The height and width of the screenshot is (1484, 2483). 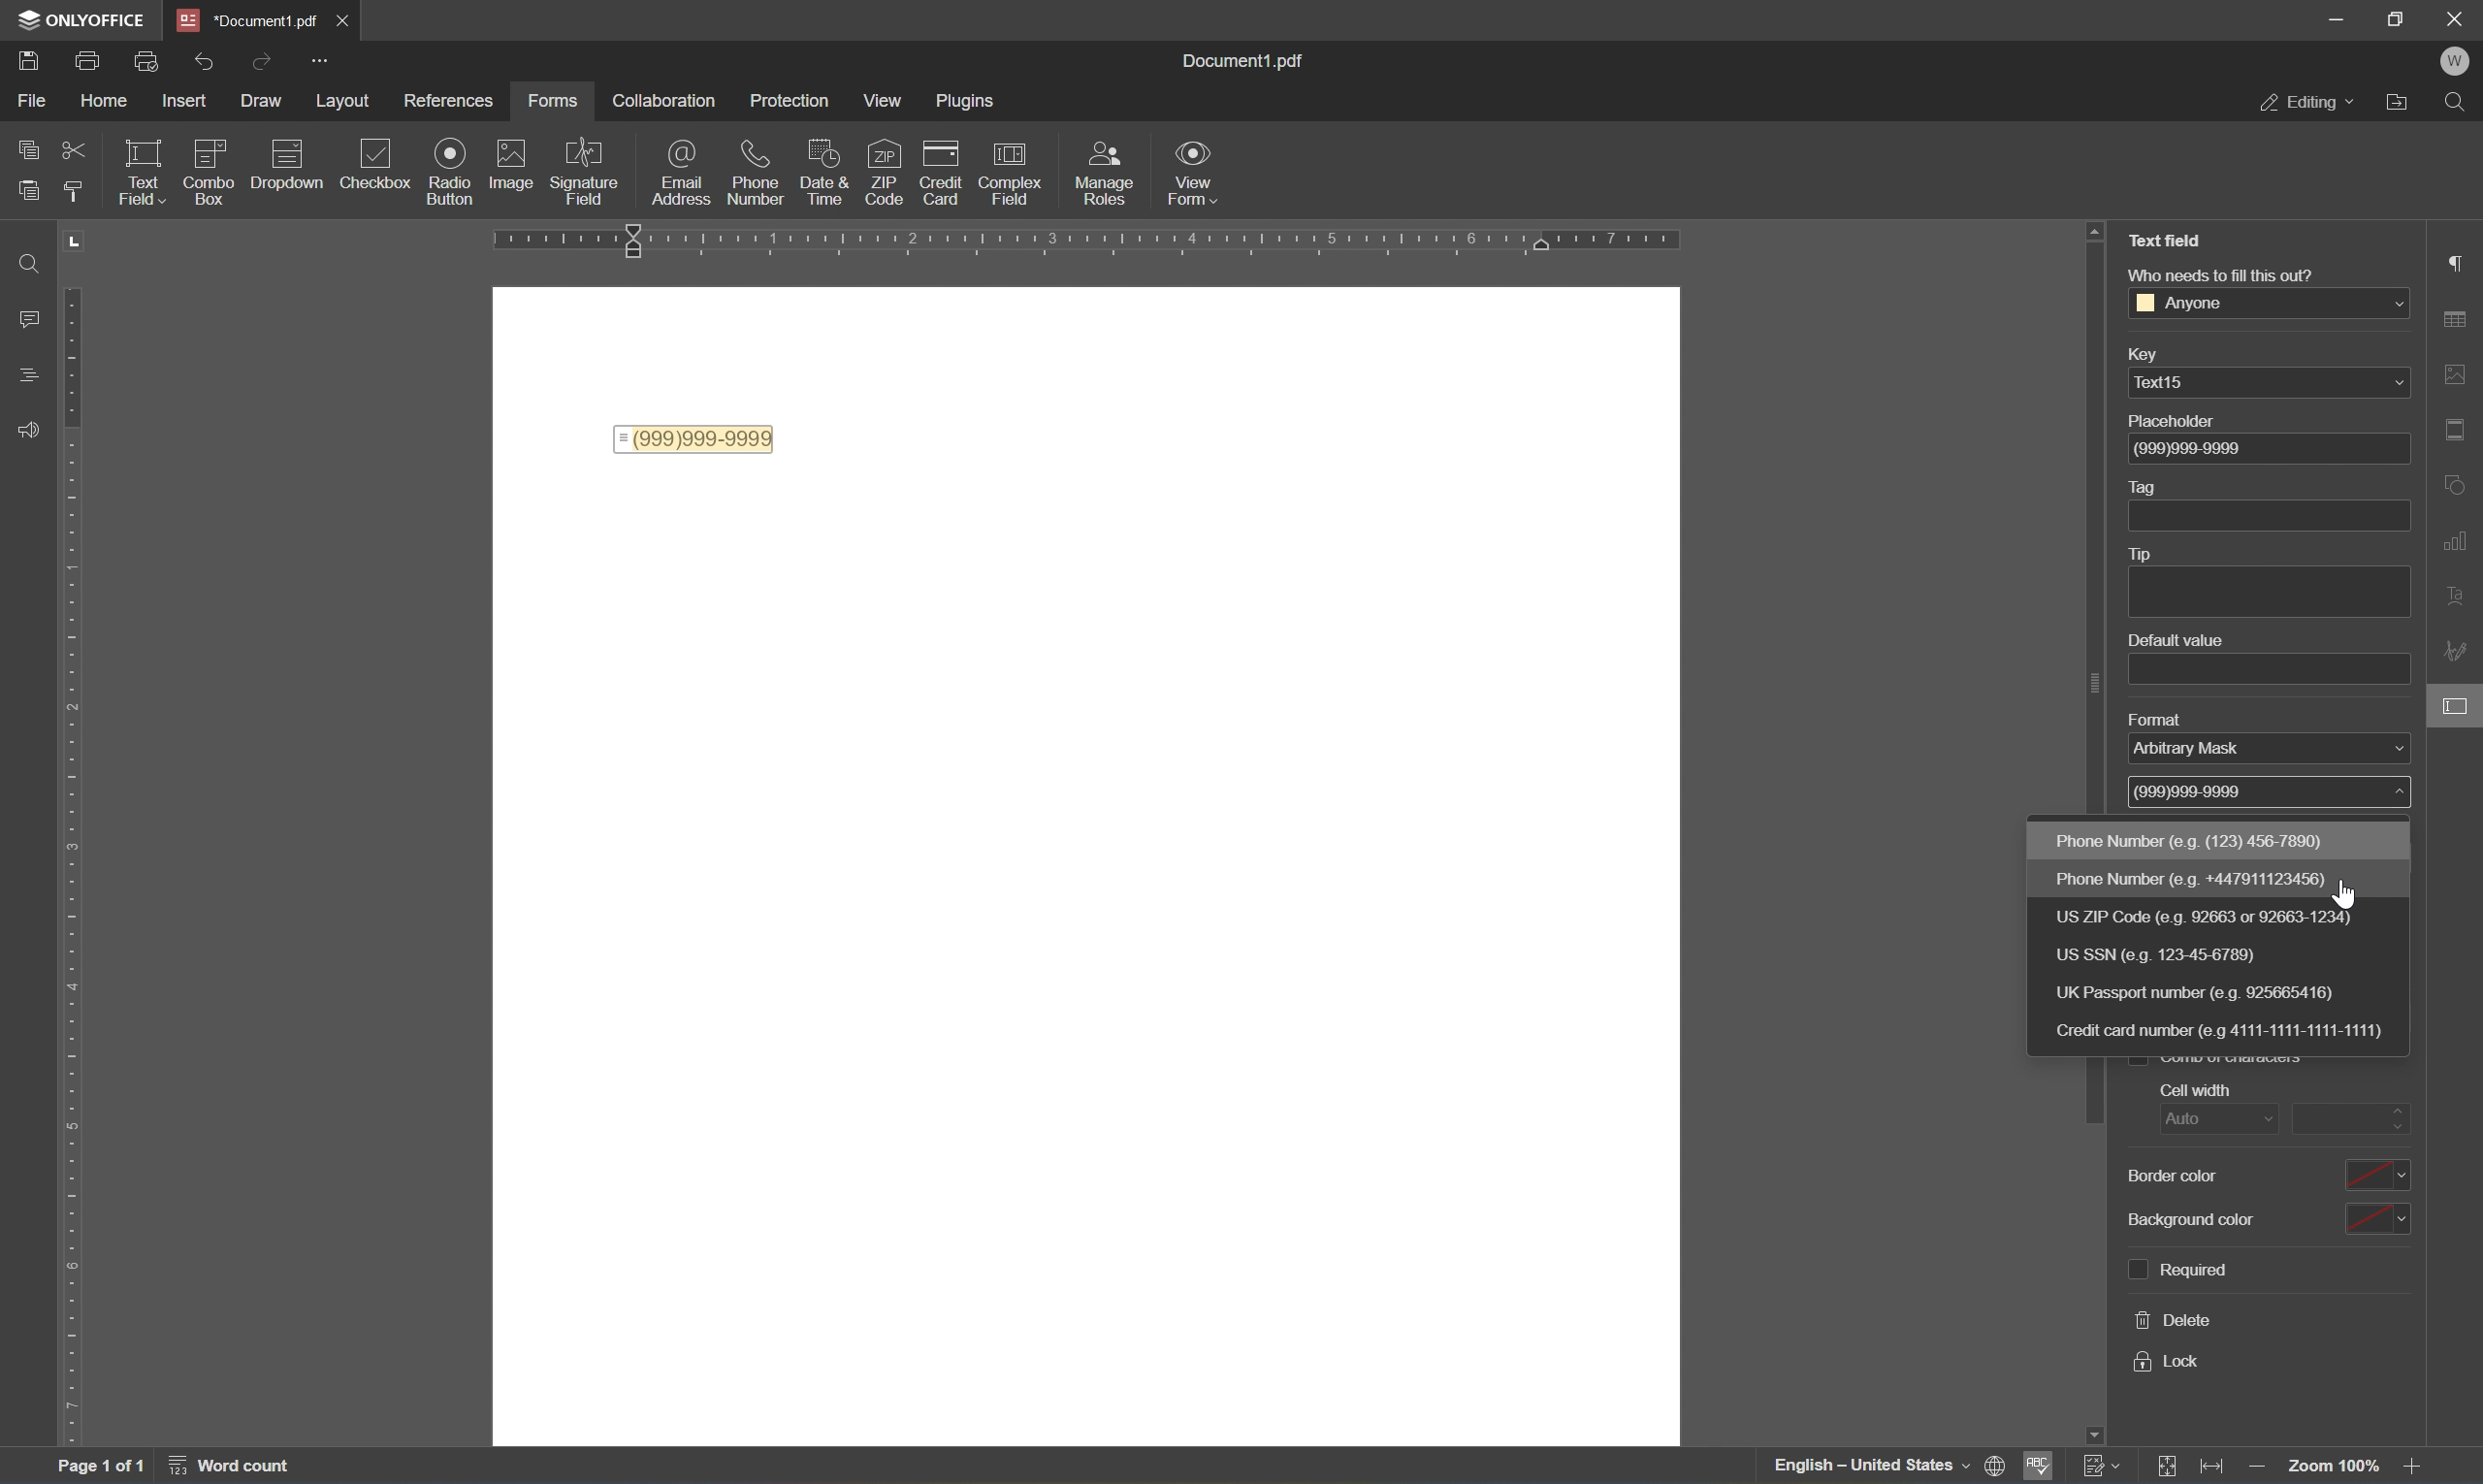 What do you see at coordinates (30, 192) in the screenshot?
I see `paste` at bounding box center [30, 192].